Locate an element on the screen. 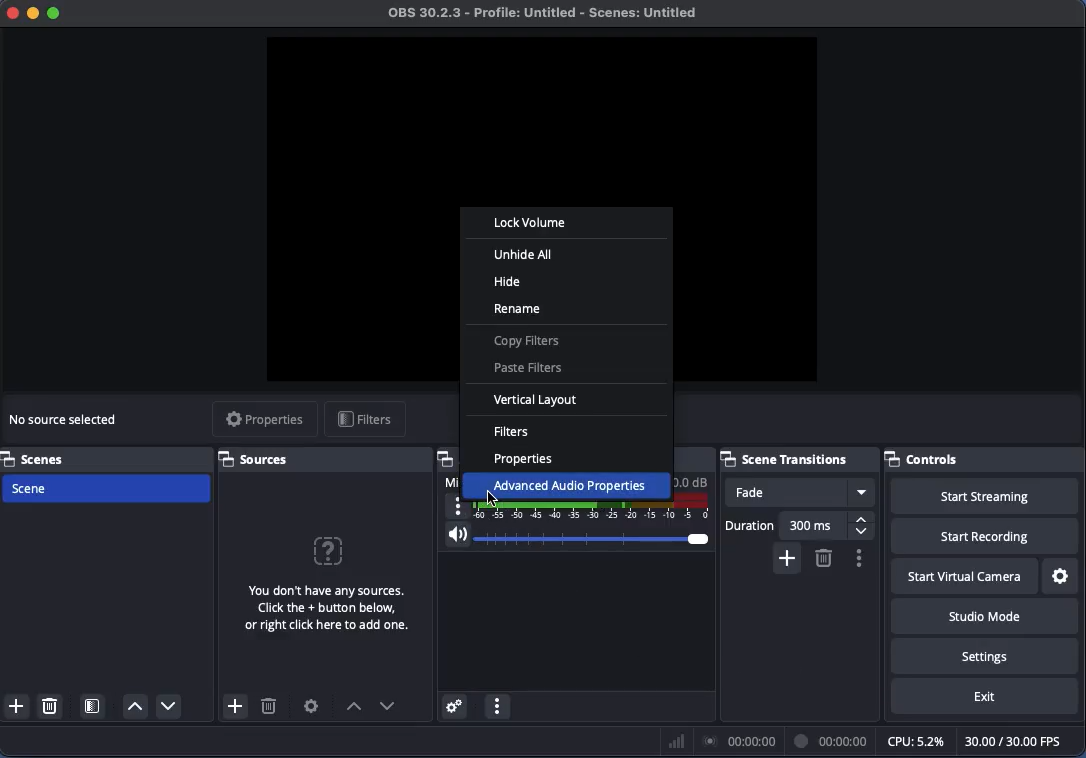 The height and width of the screenshot is (758, 1086). Properties is located at coordinates (527, 460).